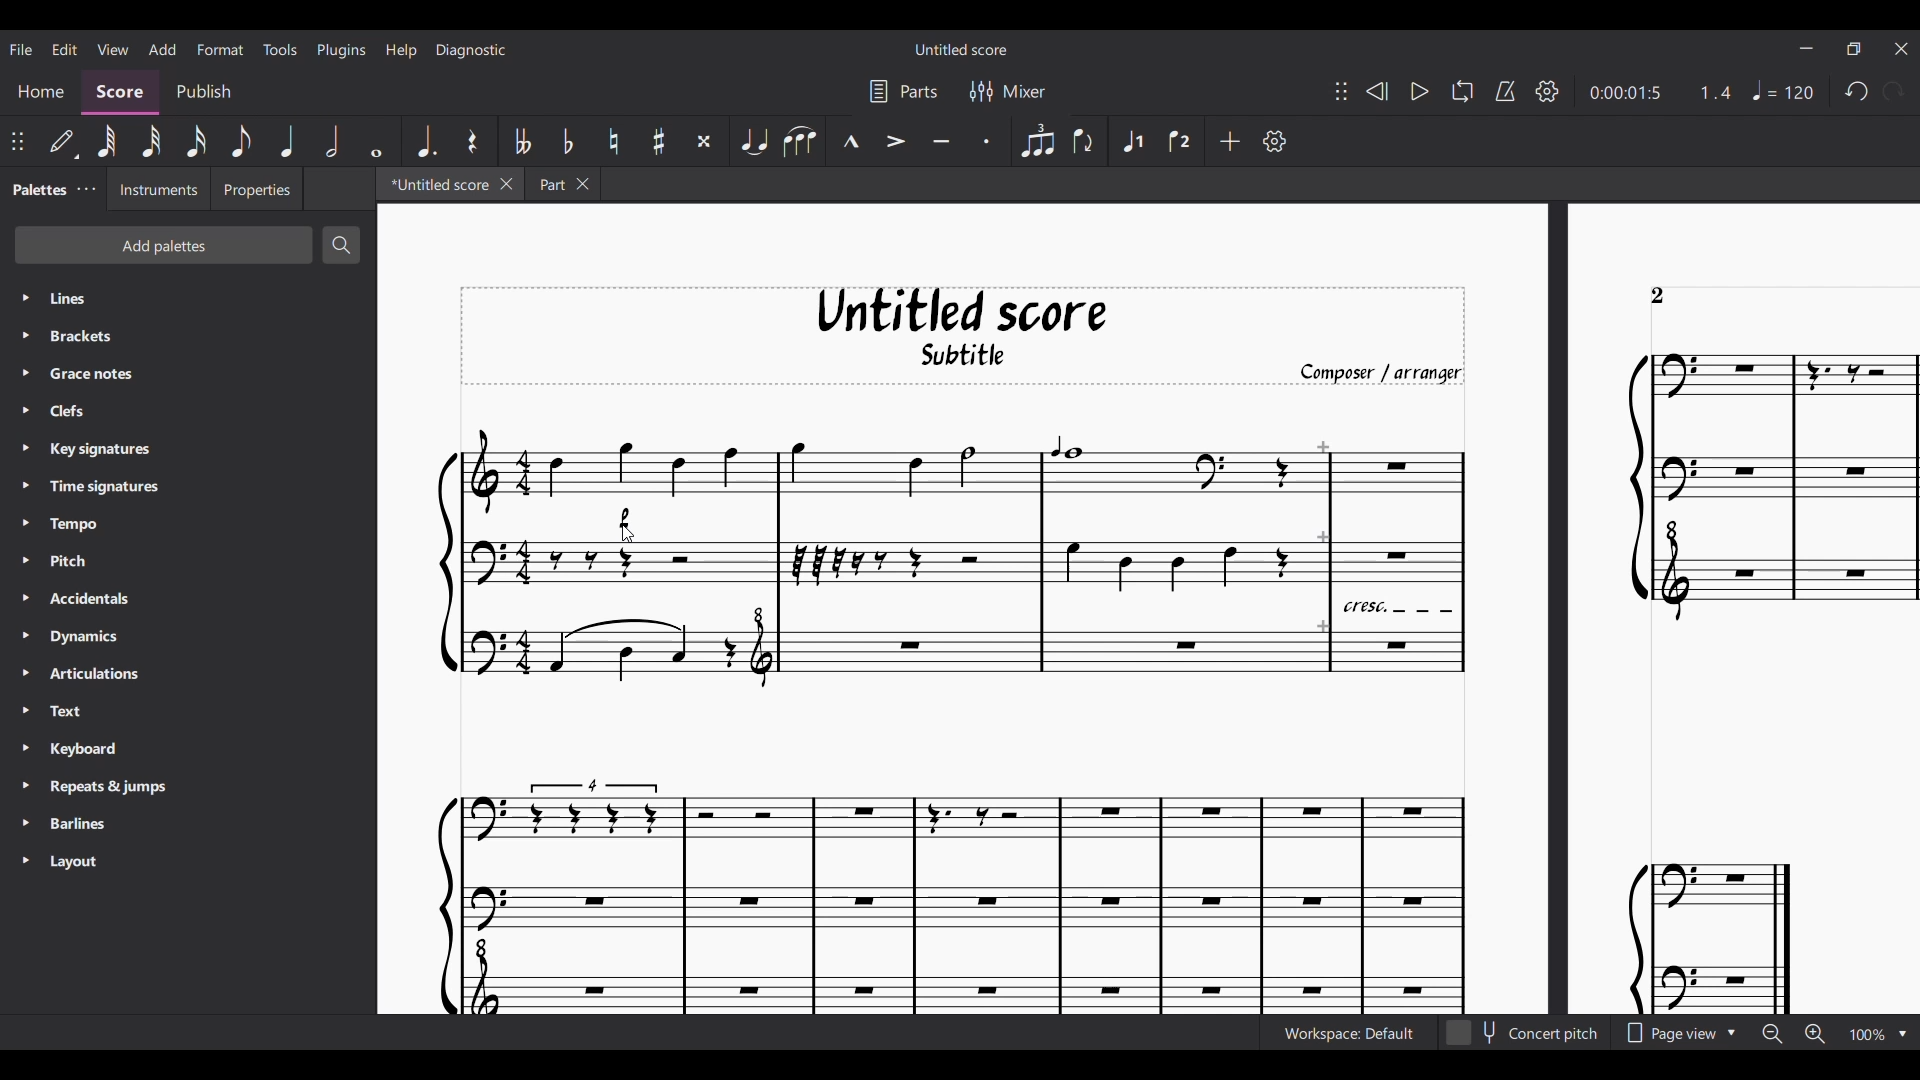  Describe the element at coordinates (25, 578) in the screenshot. I see `Expand respective palette` at that location.